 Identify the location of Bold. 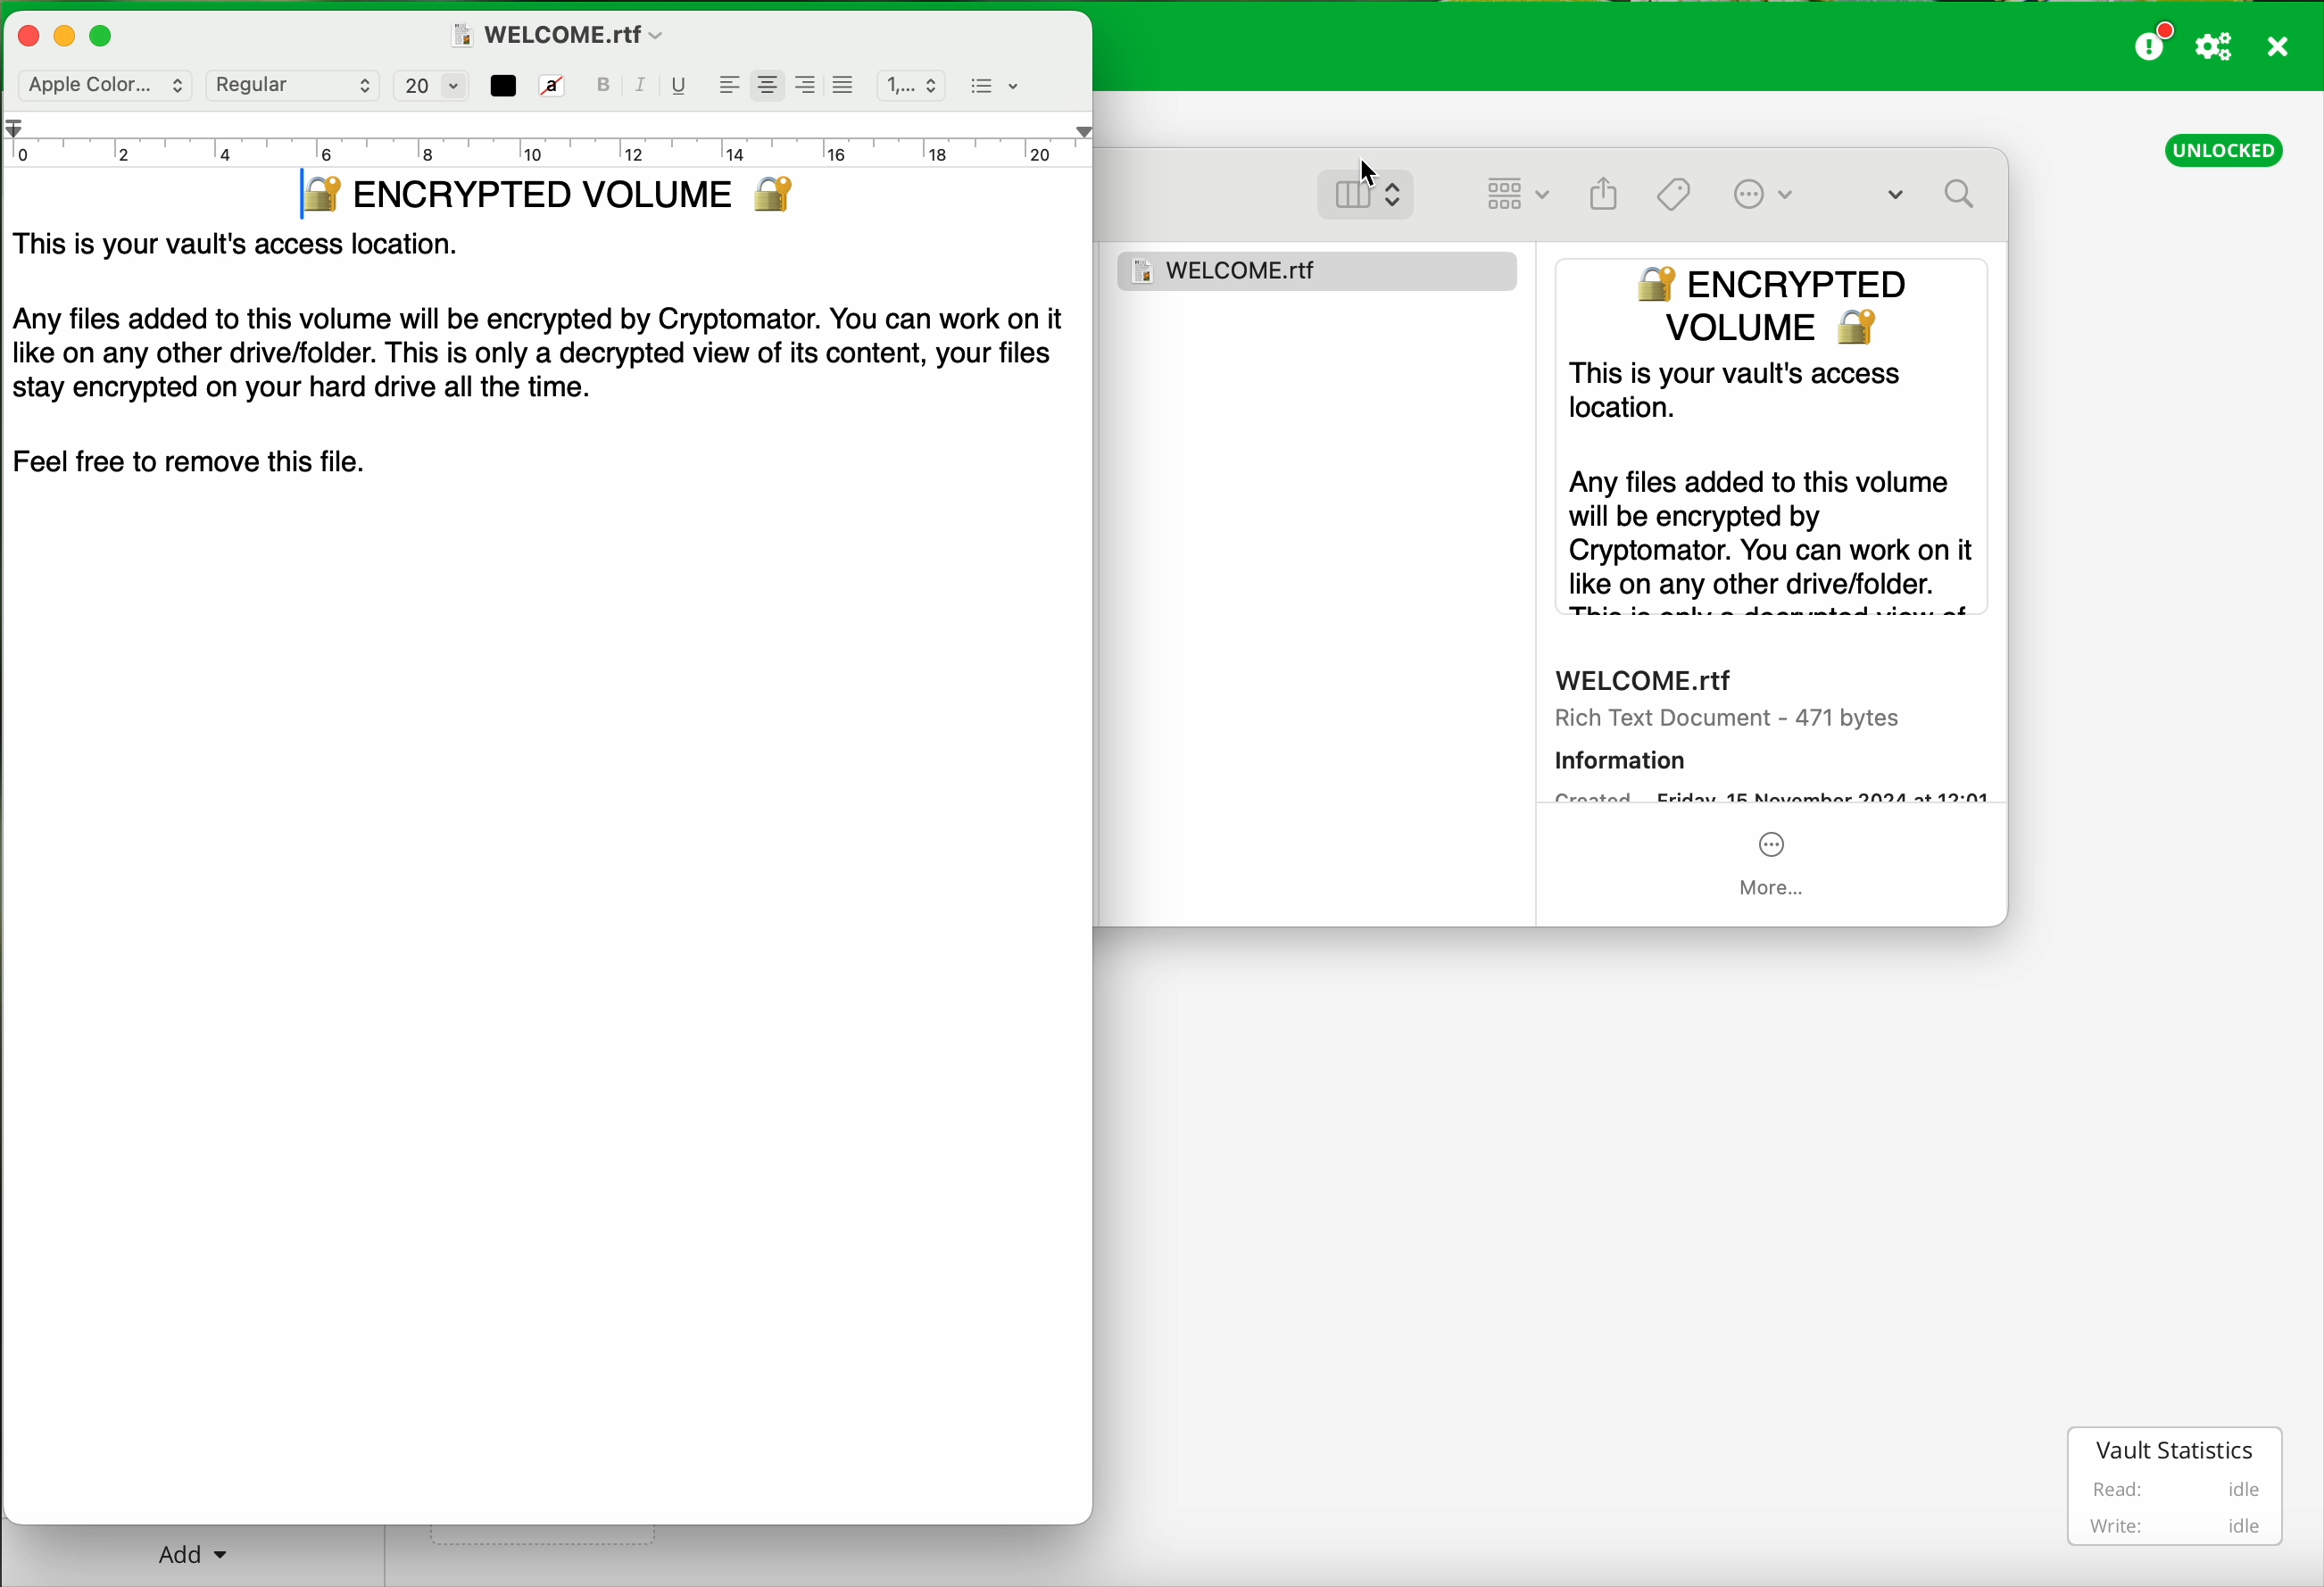
(606, 84).